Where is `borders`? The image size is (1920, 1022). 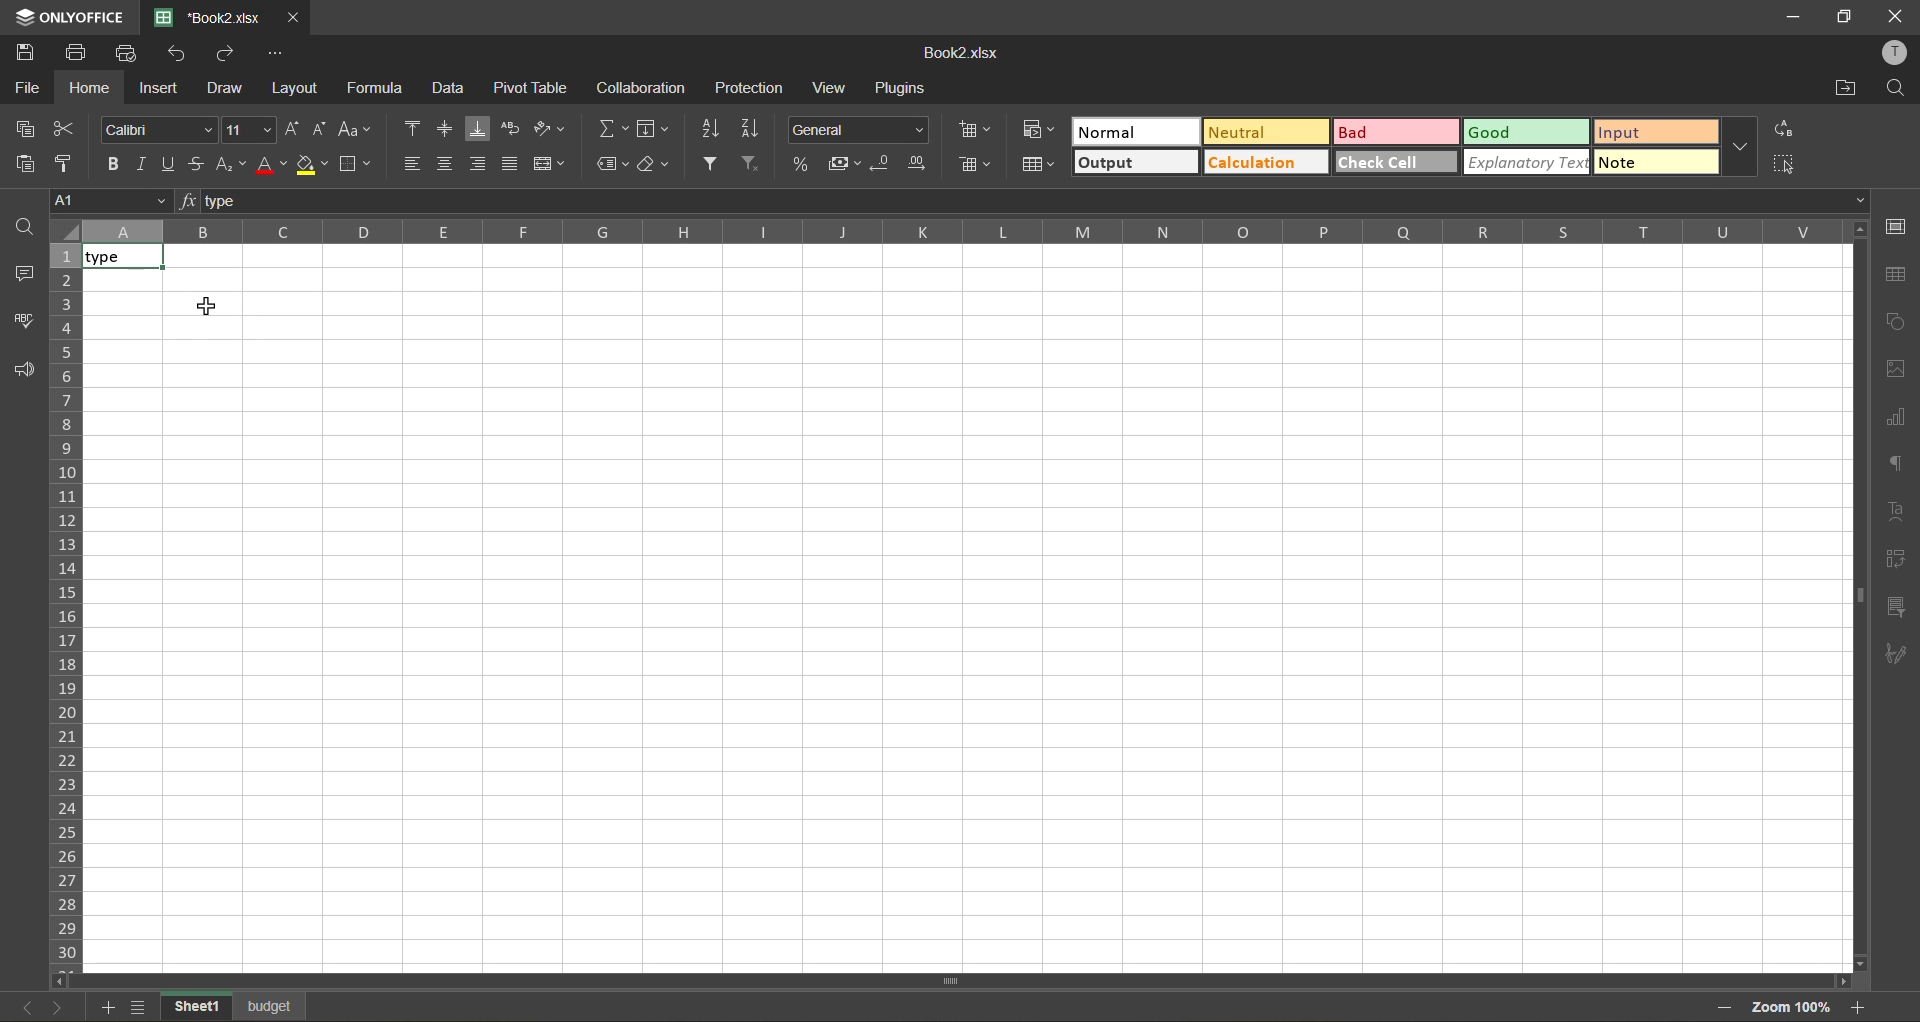
borders is located at coordinates (354, 164).